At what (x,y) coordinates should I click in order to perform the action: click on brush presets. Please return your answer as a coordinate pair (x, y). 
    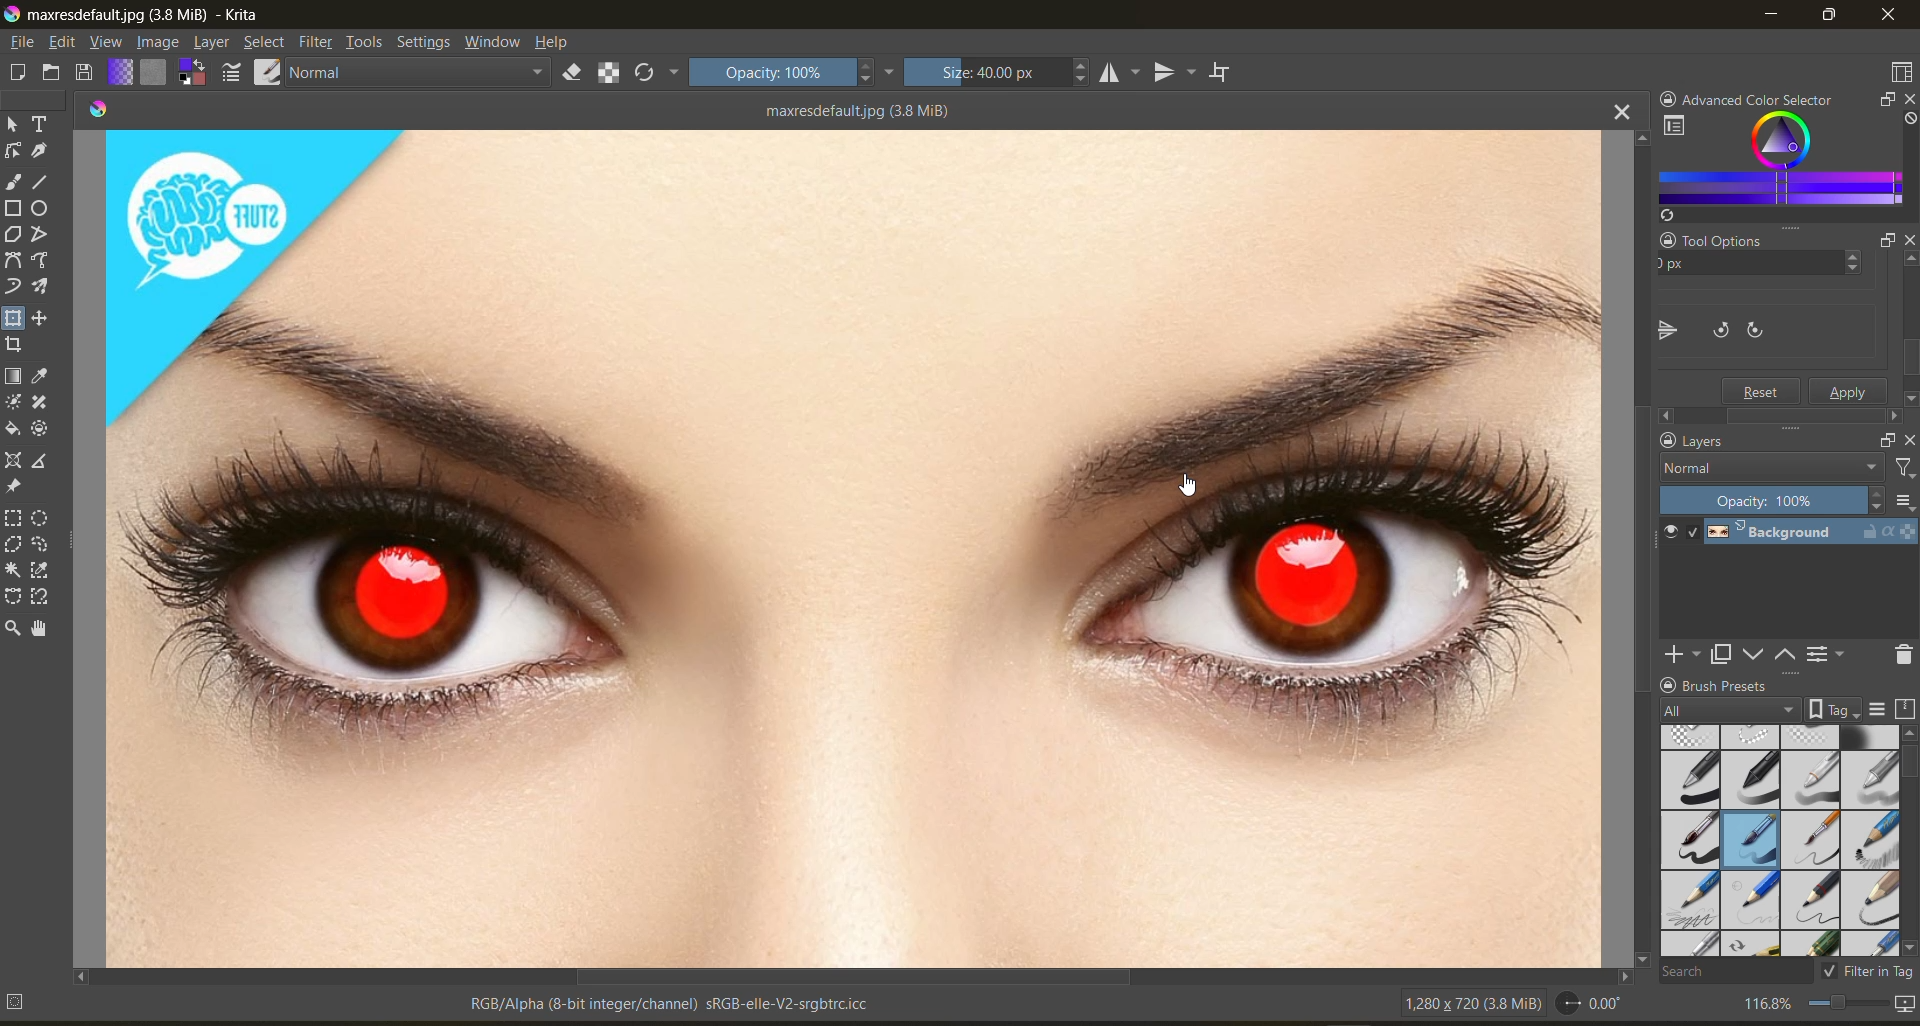
    Looking at the image, I should click on (1779, 838).